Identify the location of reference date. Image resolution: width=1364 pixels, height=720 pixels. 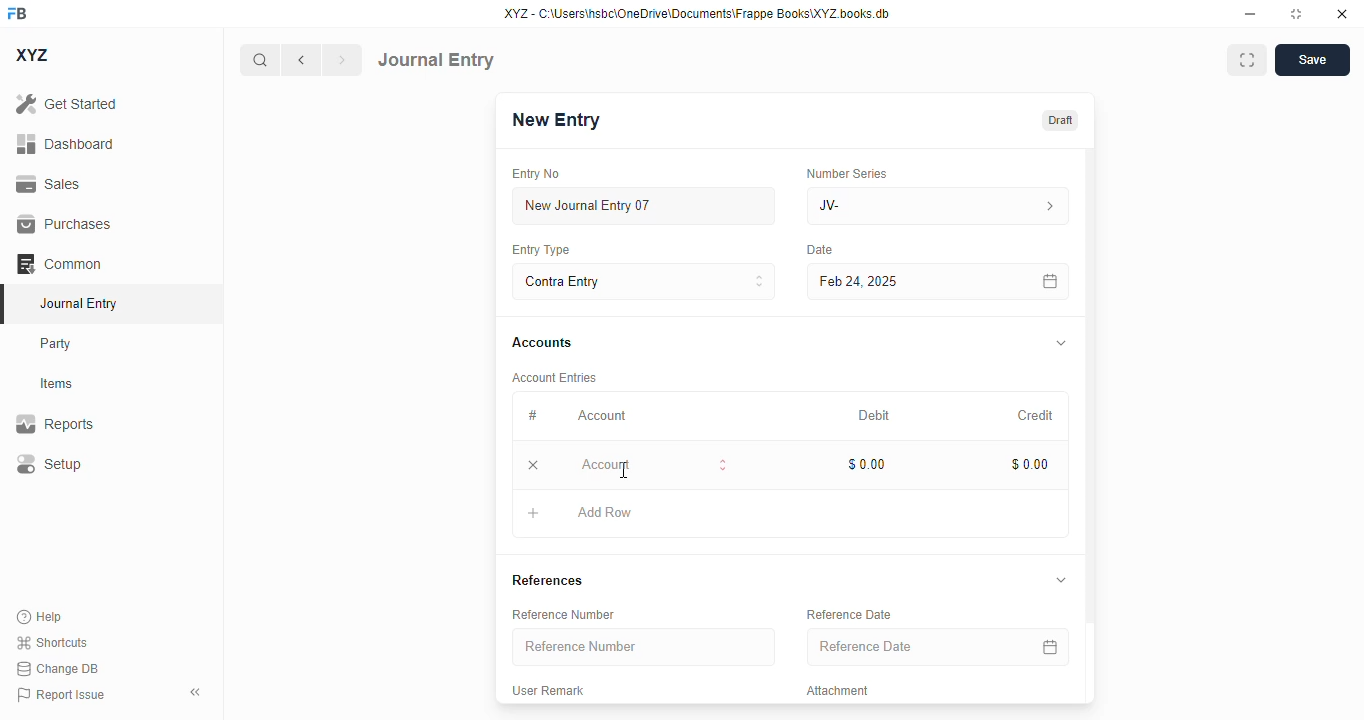
(899, 647).